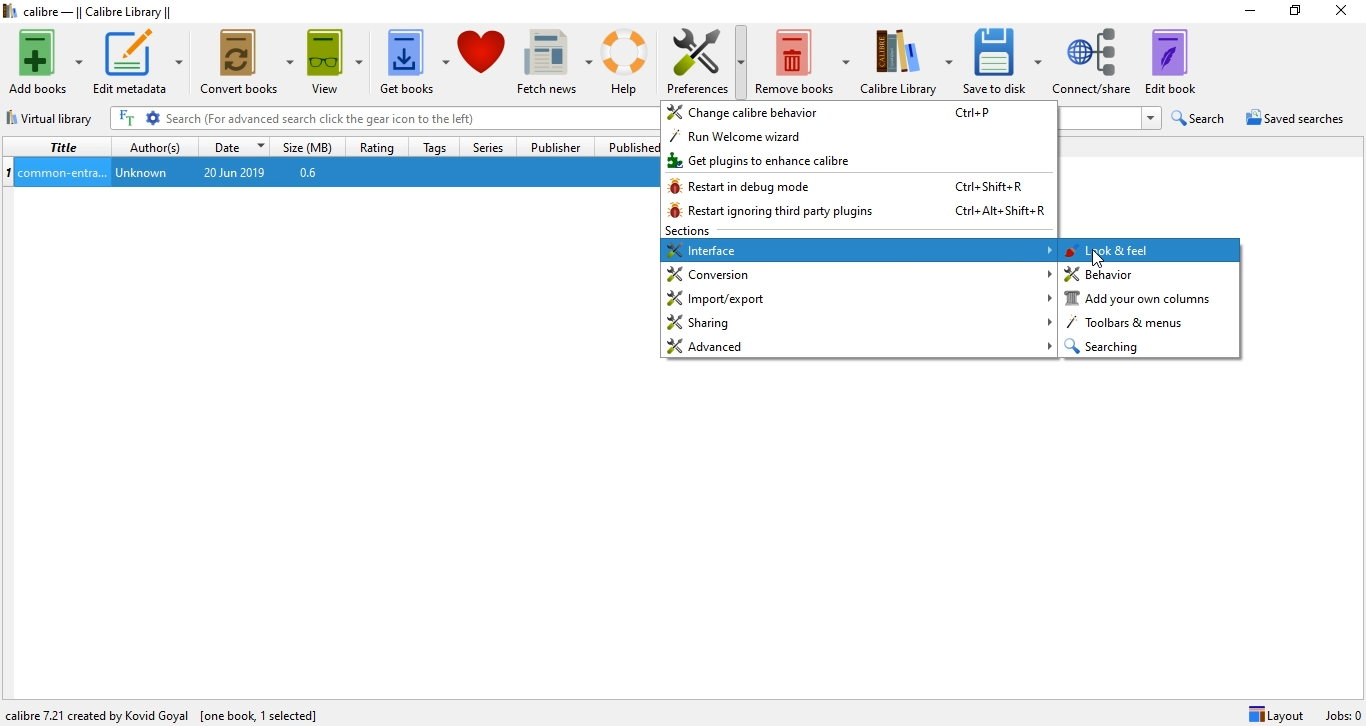  Describe the element at coordinates (92, 12) in the screenshot. I see `calibre - || Calibre Library ||` at that location.